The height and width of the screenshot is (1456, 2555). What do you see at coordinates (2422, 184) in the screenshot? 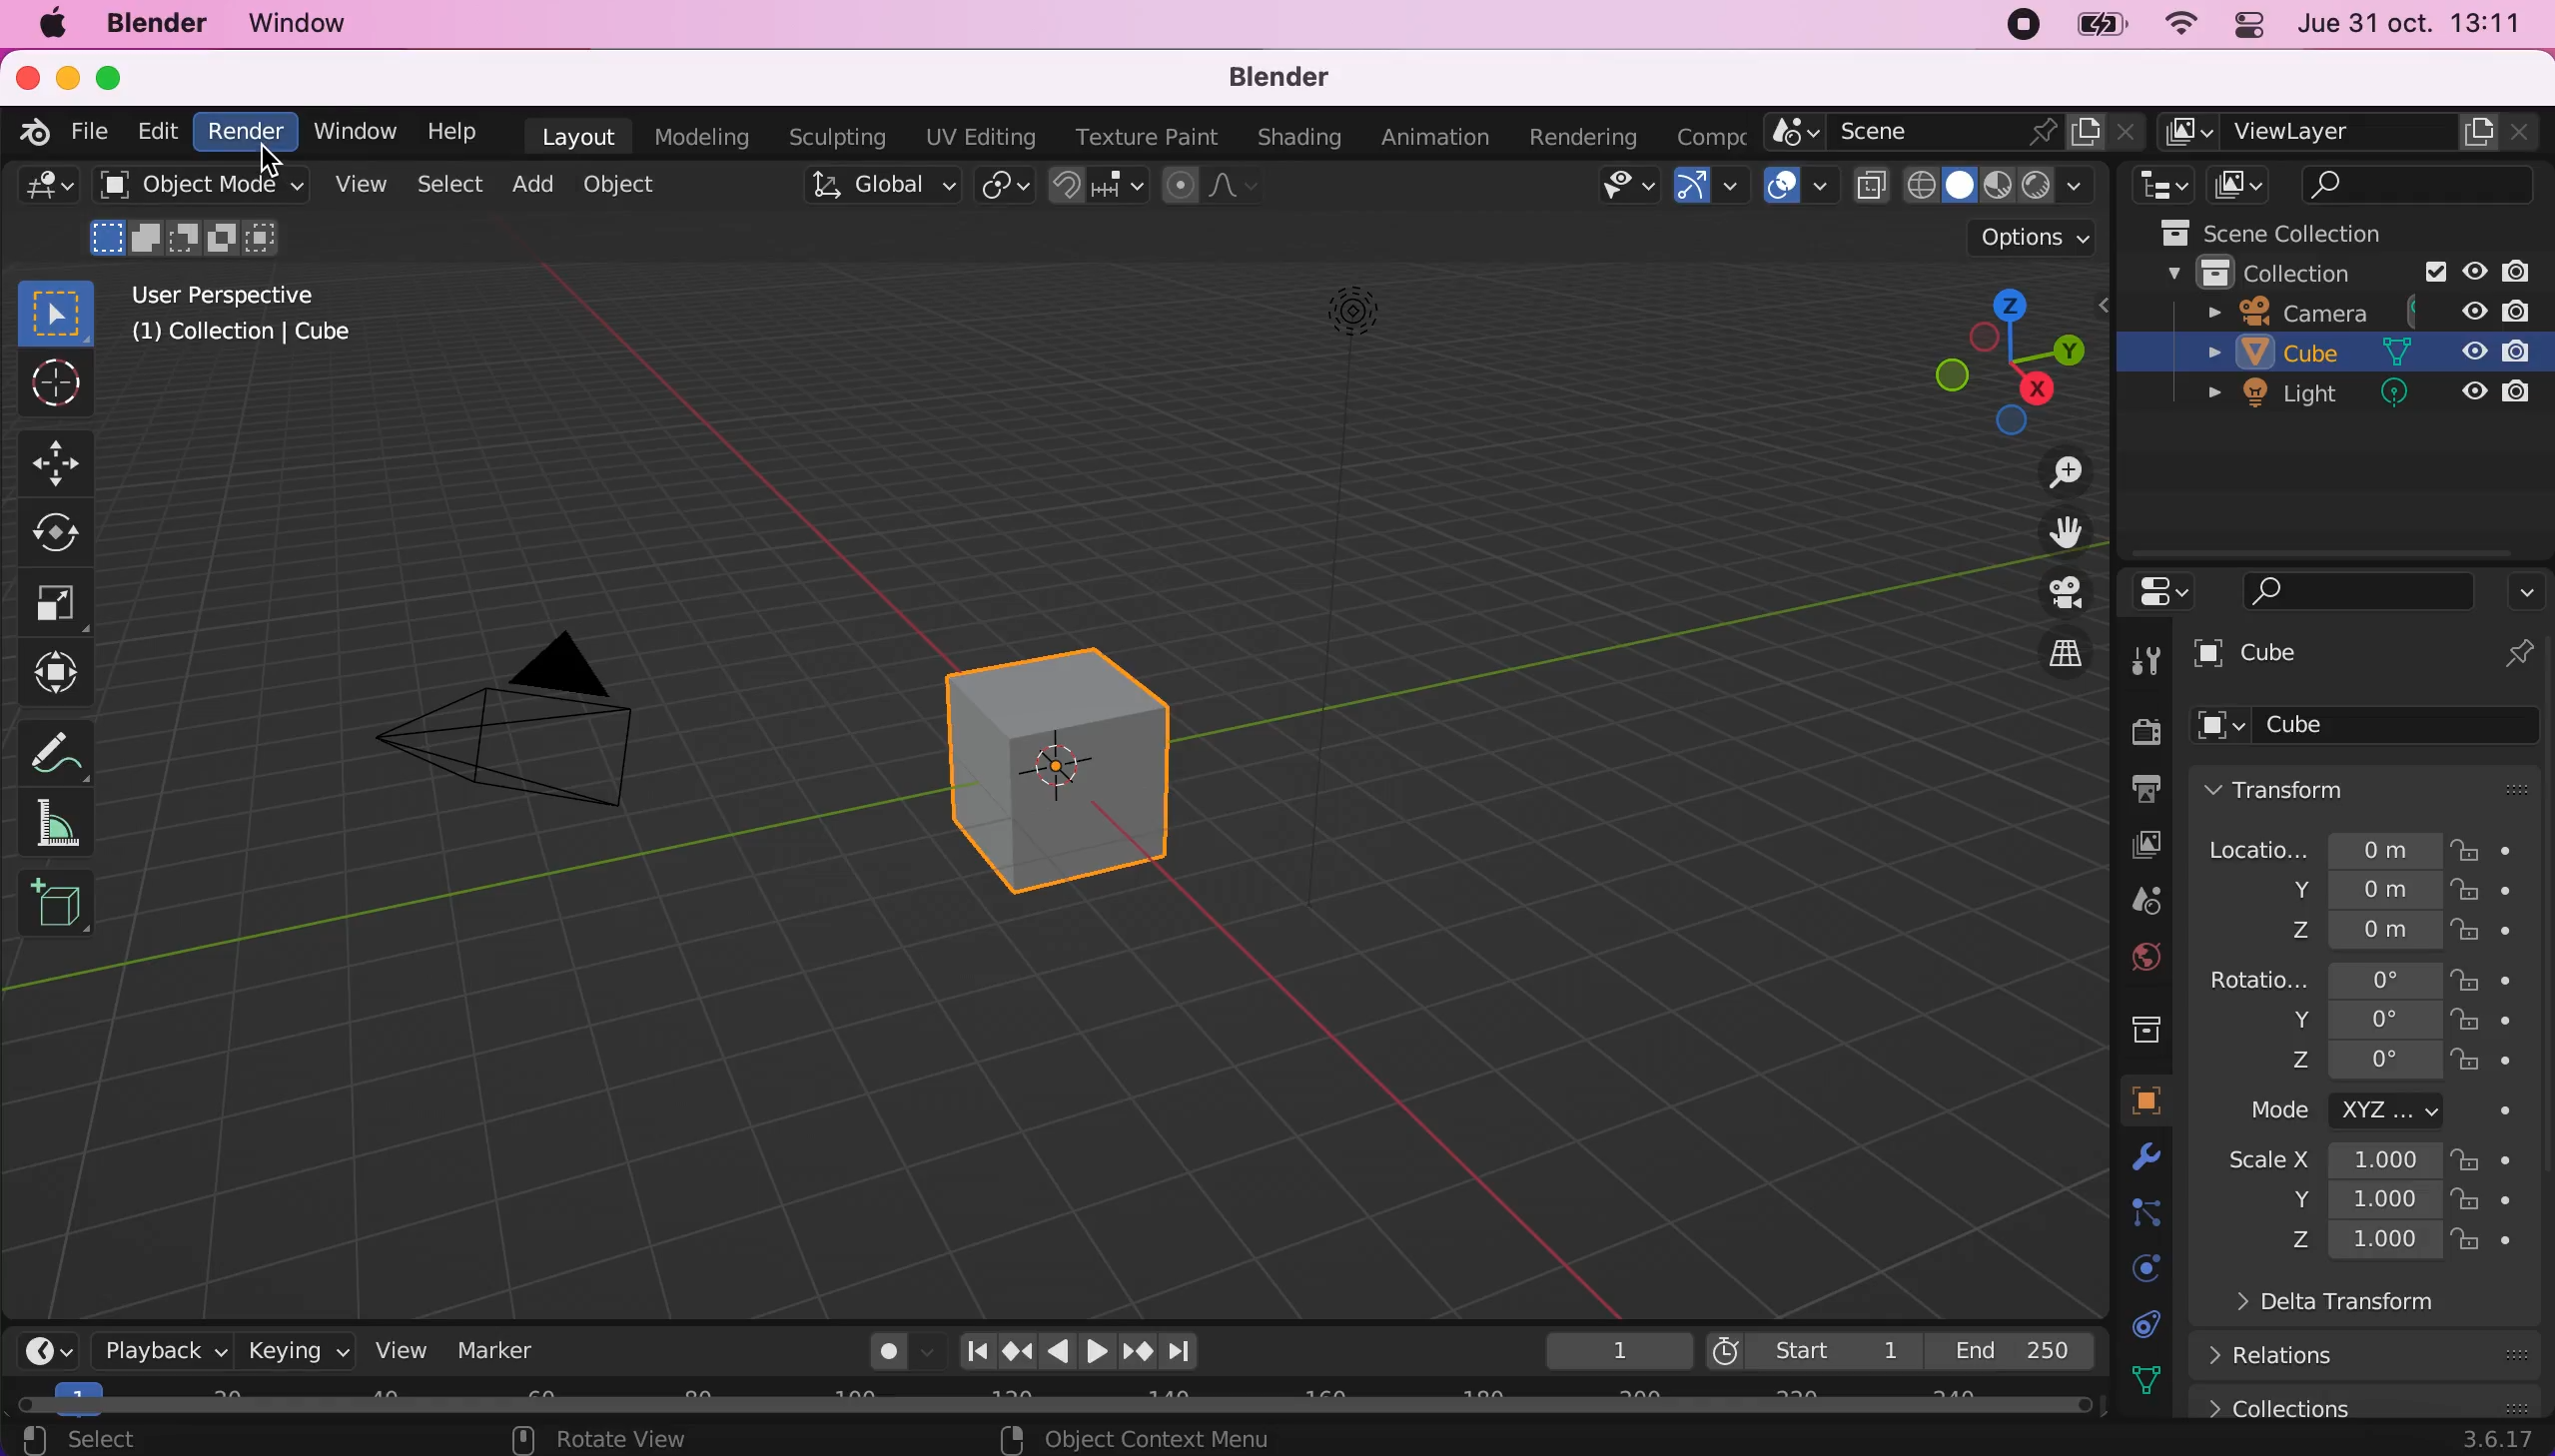
I see `search` at bounding box center [2422, 184].